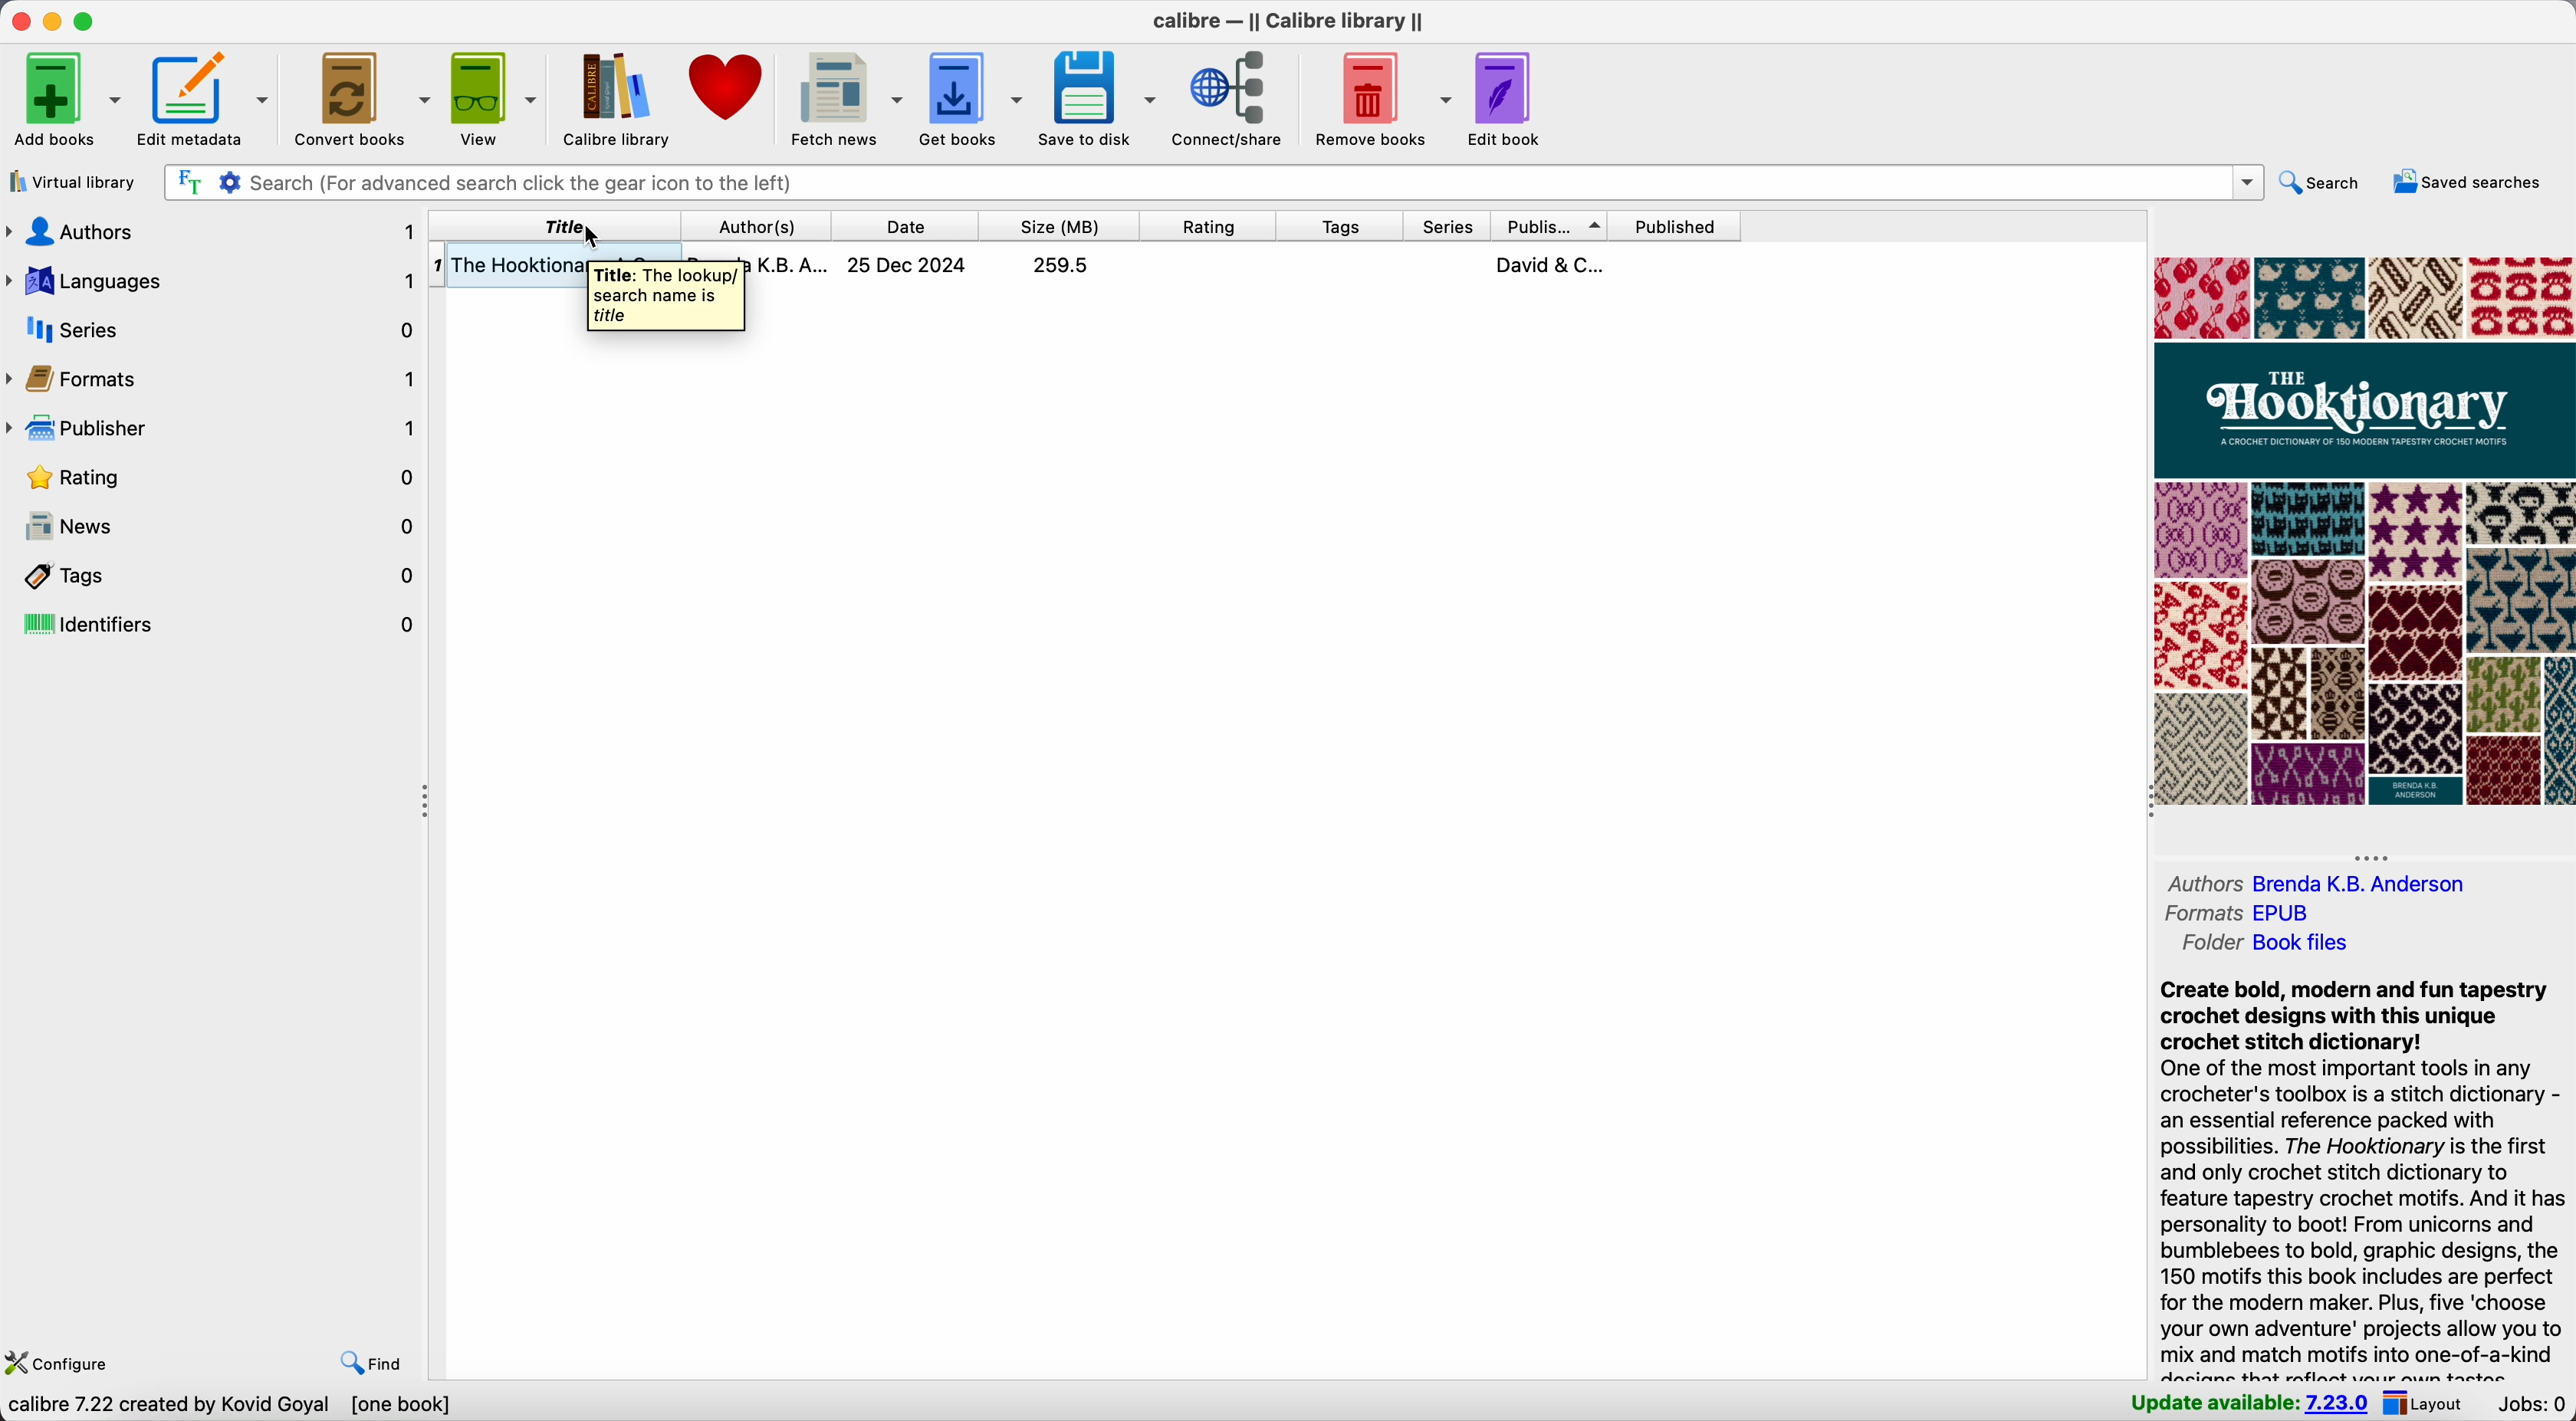  What do you see at coordinates (71, 183) in the screenshot?
I see `virtual library` at bounding box center [71, 183].